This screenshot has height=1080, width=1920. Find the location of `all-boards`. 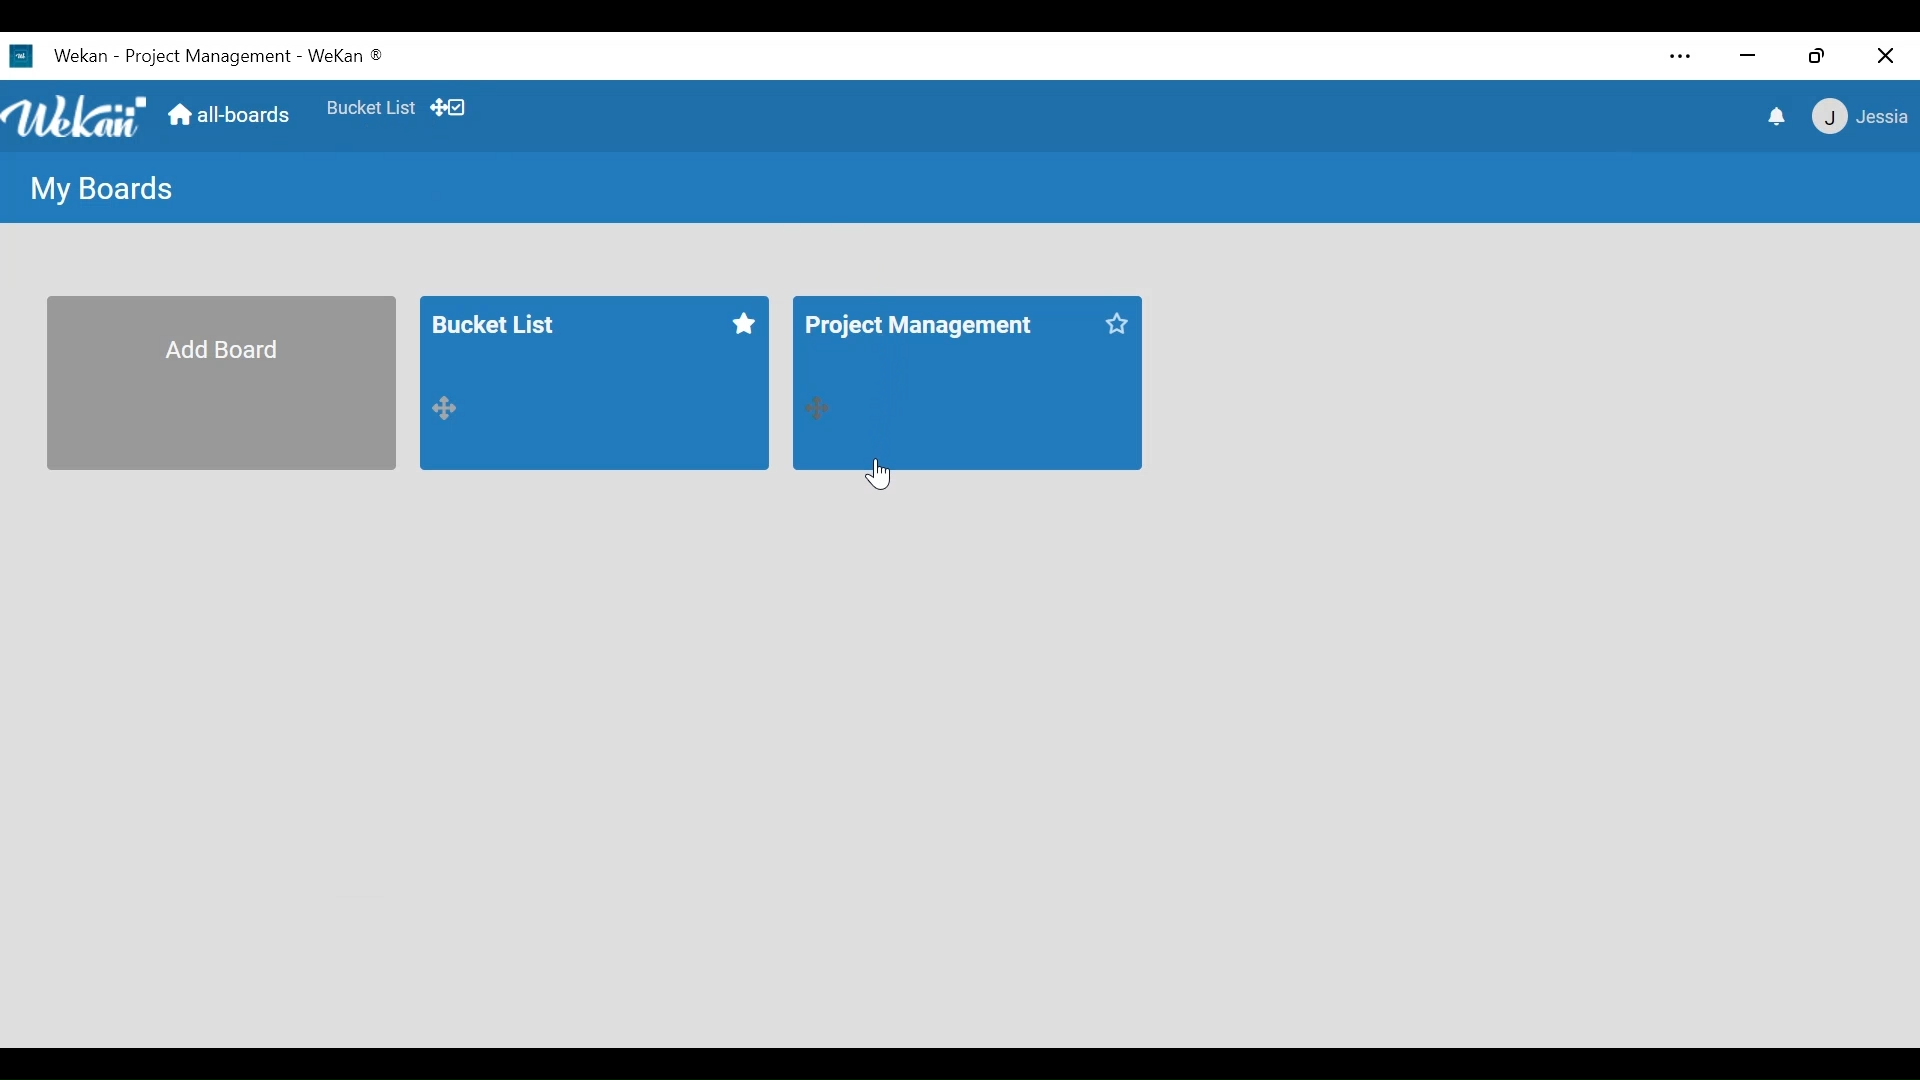

all-boards is located at coordinates (231, 116).